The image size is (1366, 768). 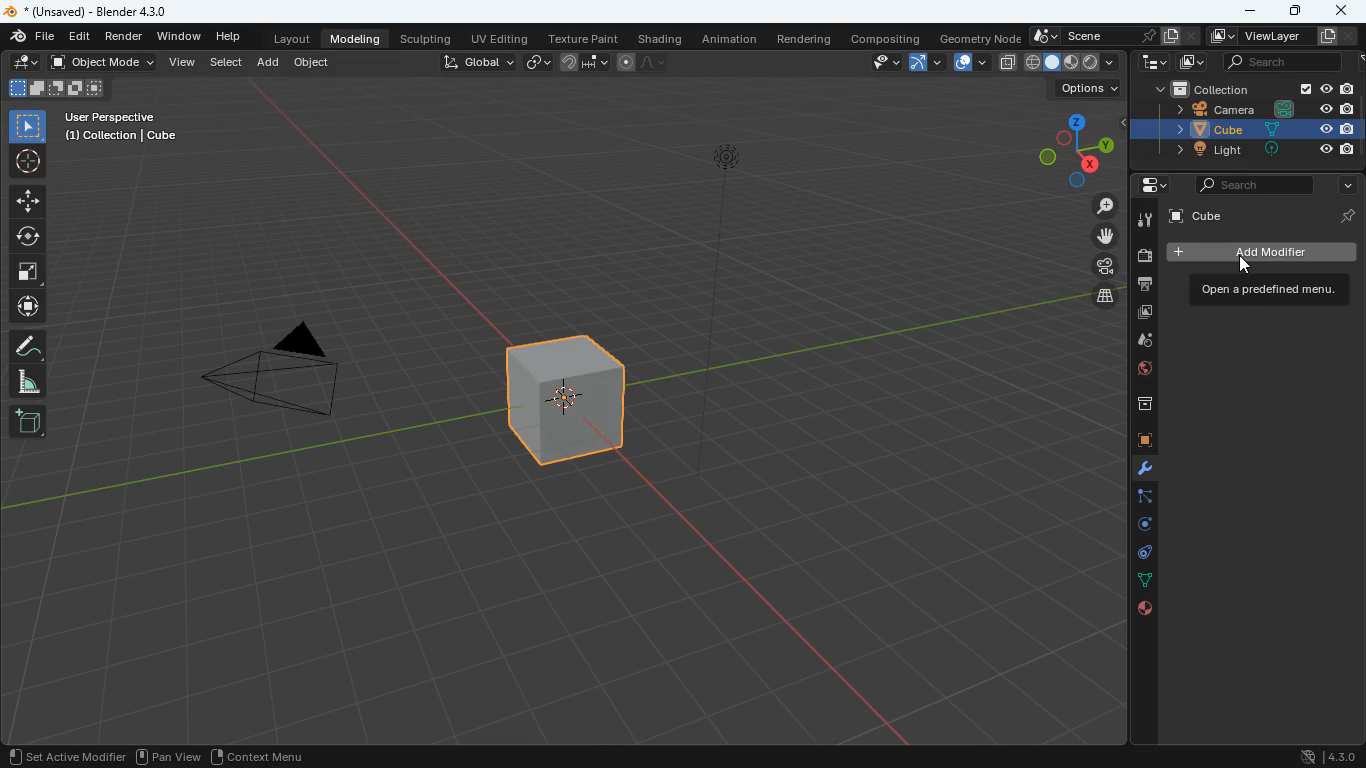 What do you see at coordinates (233, 36) in the screenshot?
I see `help` at bounding box center [233, 36].